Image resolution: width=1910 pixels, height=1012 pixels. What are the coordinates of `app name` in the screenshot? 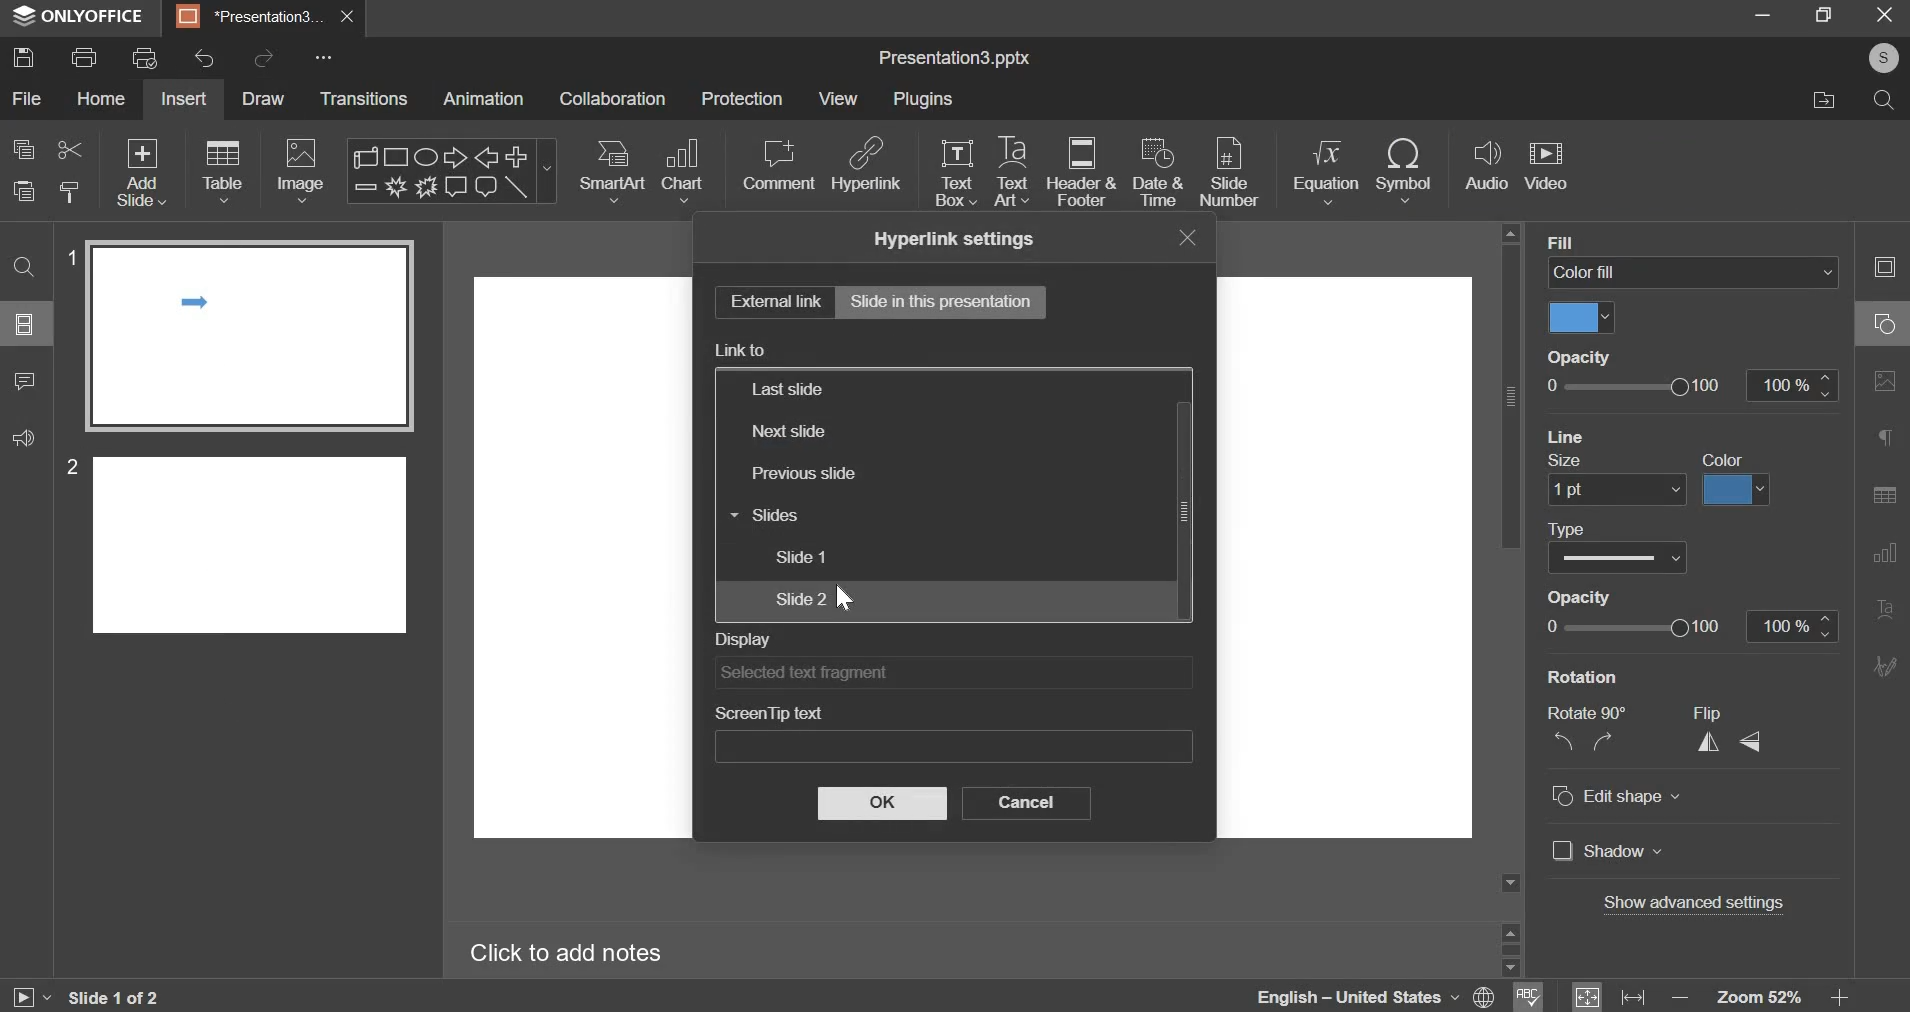 It's located at (79, 20).